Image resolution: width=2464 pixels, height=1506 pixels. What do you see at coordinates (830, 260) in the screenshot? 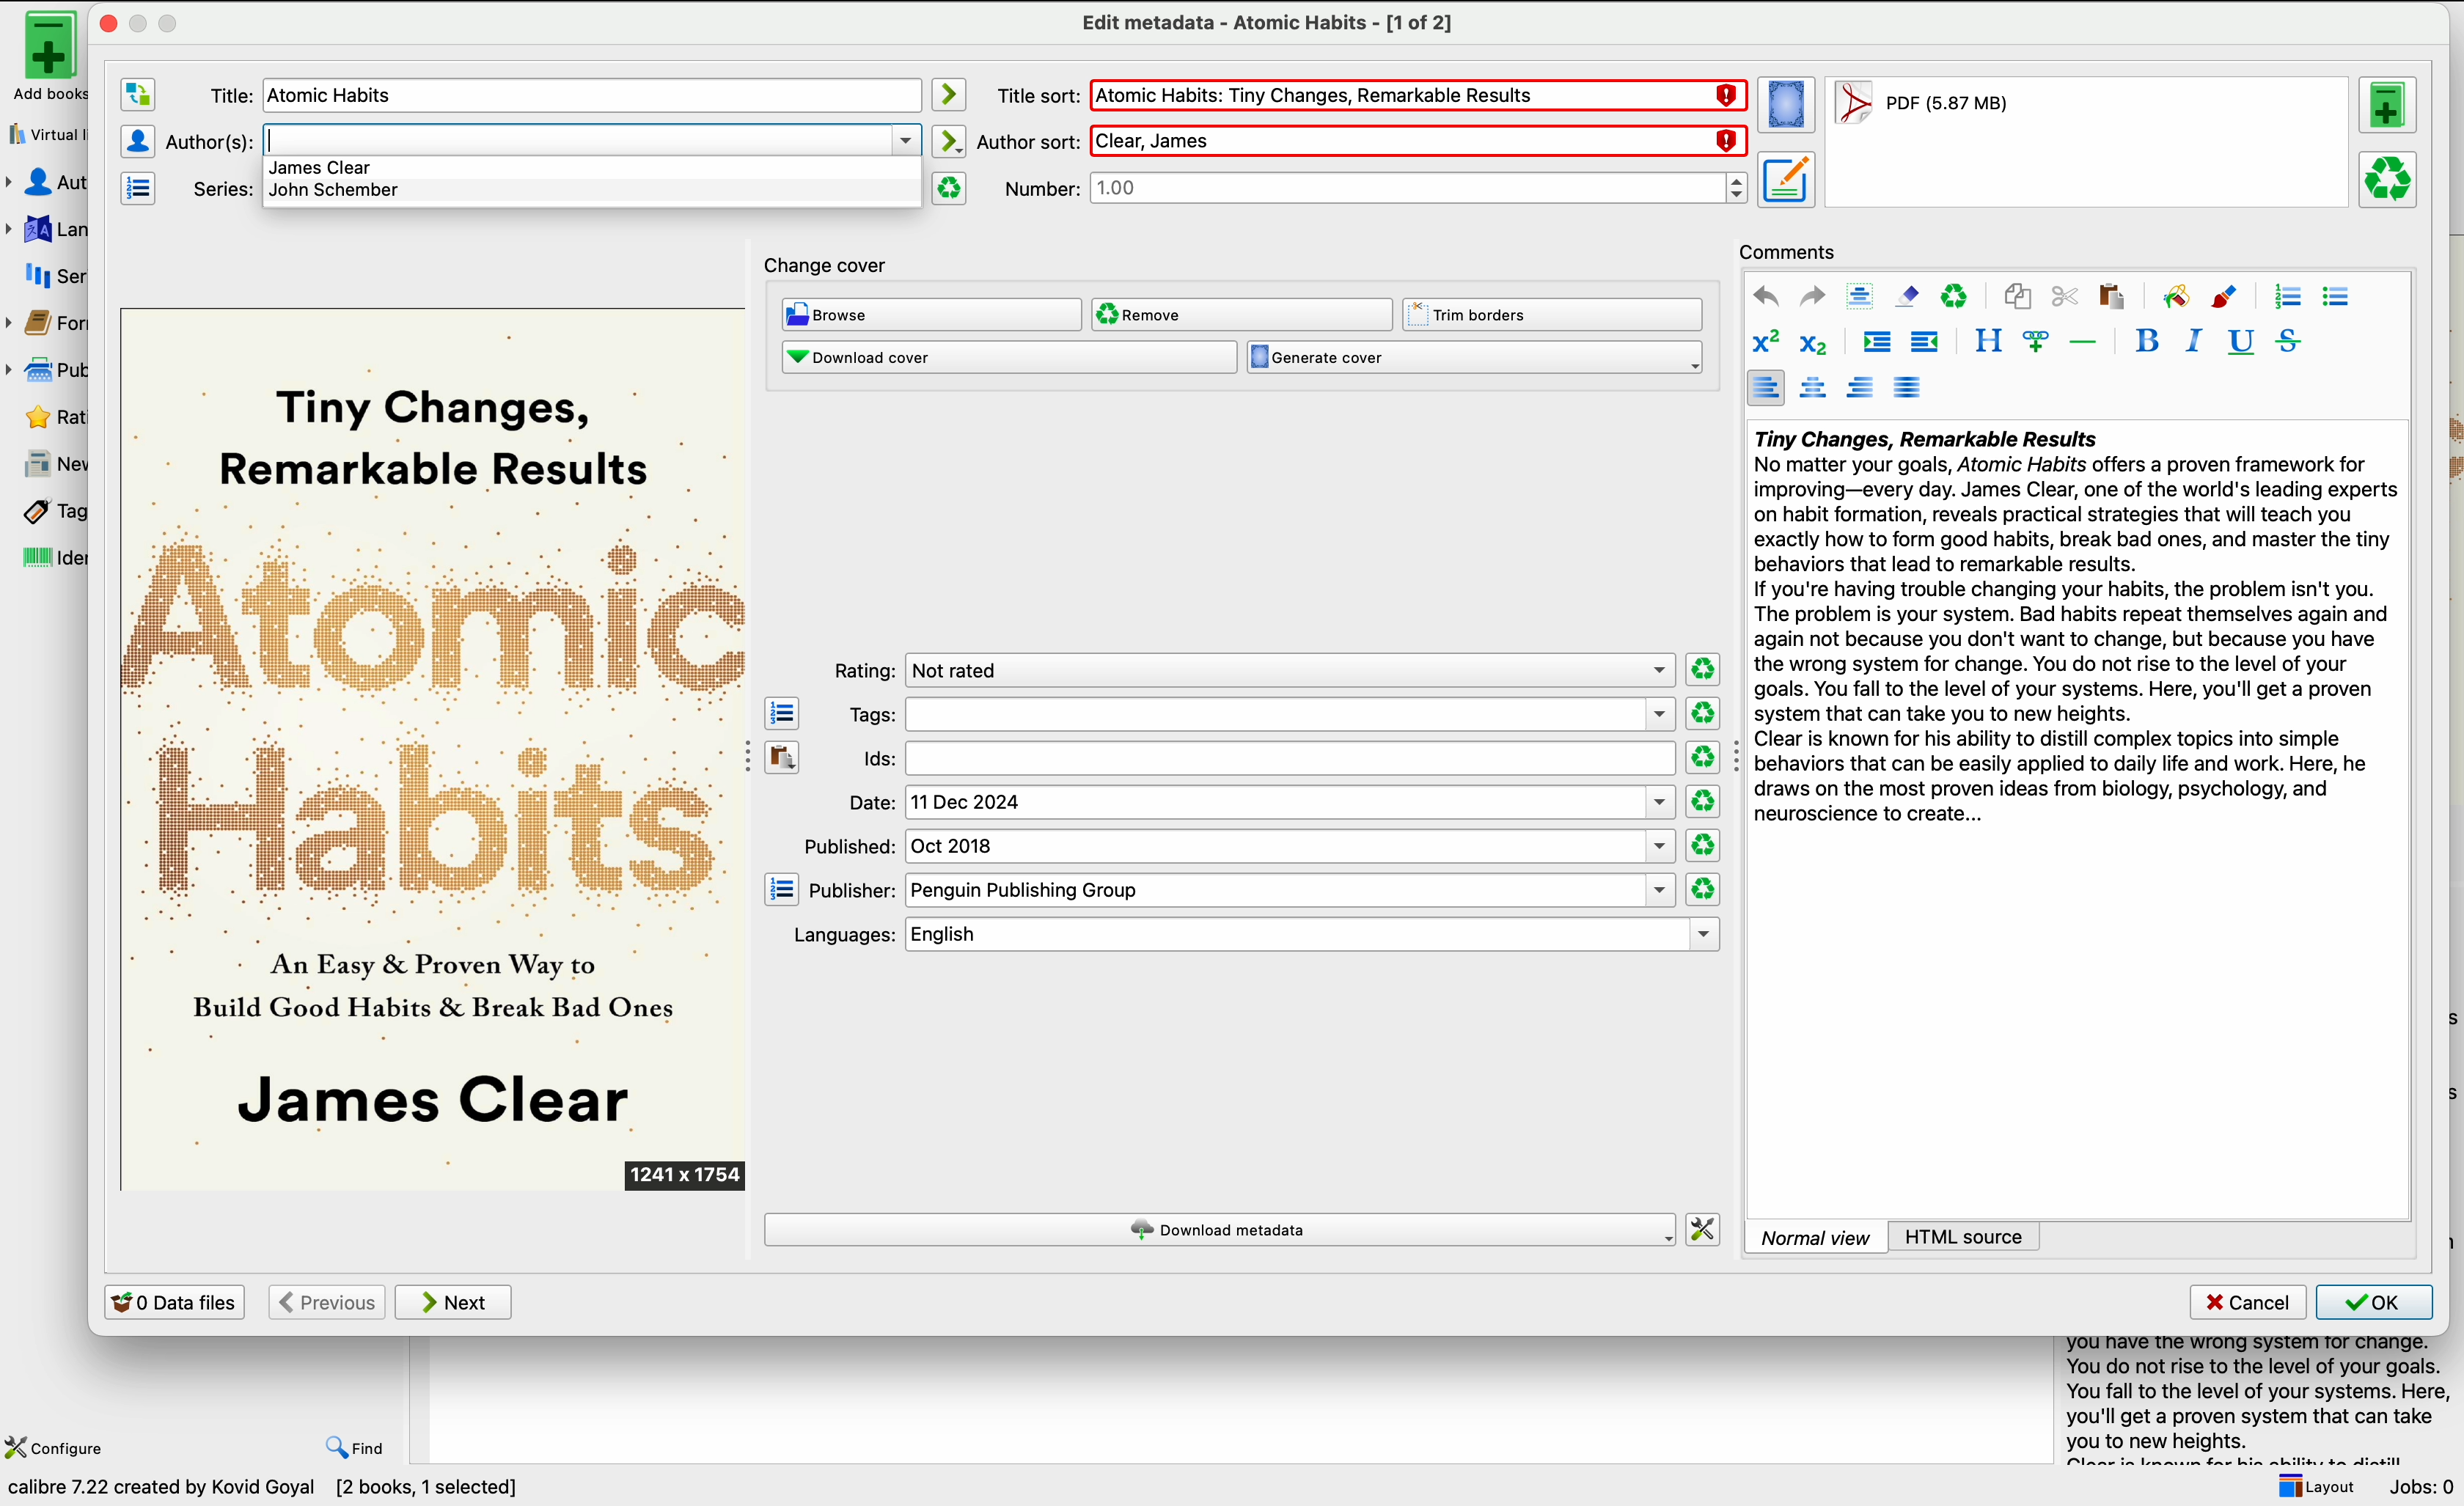
I see `change cover` at bounding box center [830, 260].